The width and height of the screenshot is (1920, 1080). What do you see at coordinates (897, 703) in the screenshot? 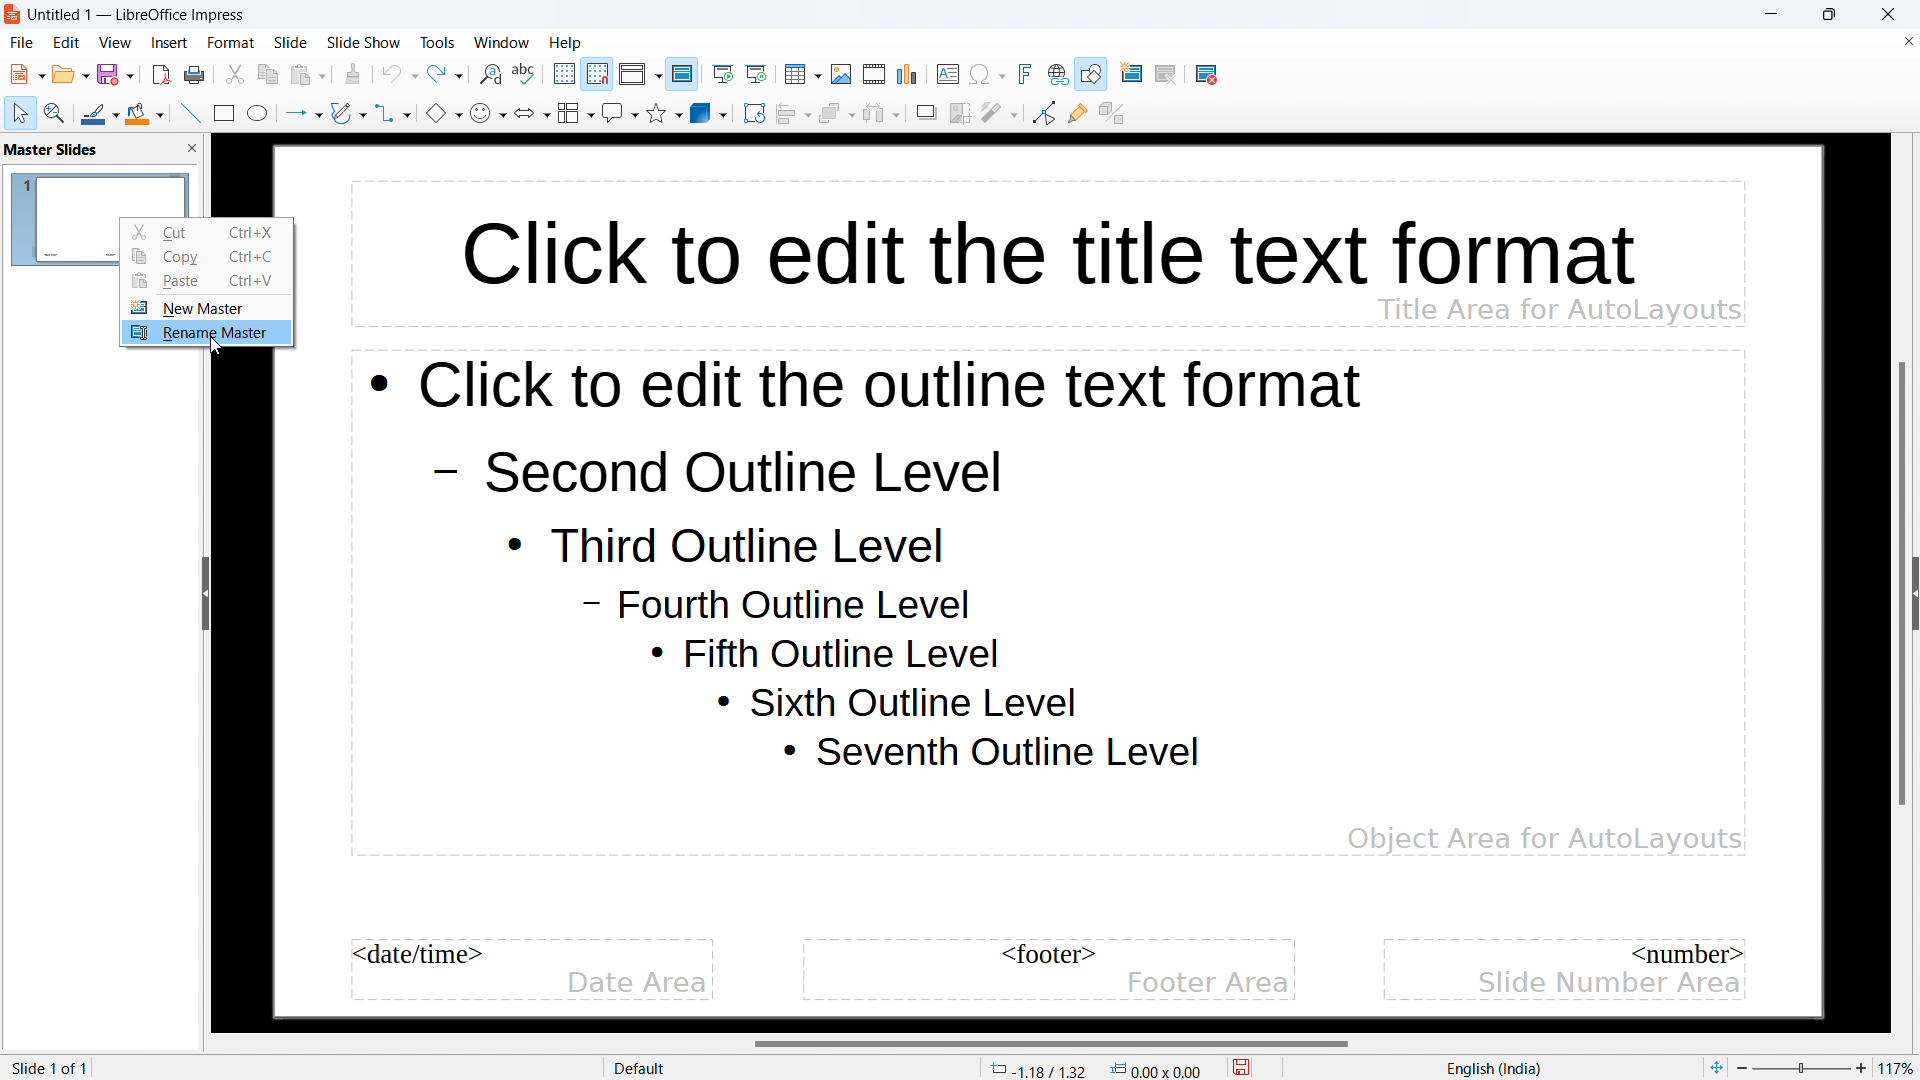
I see `Sixth outline level` at bounding box center [897, 703].